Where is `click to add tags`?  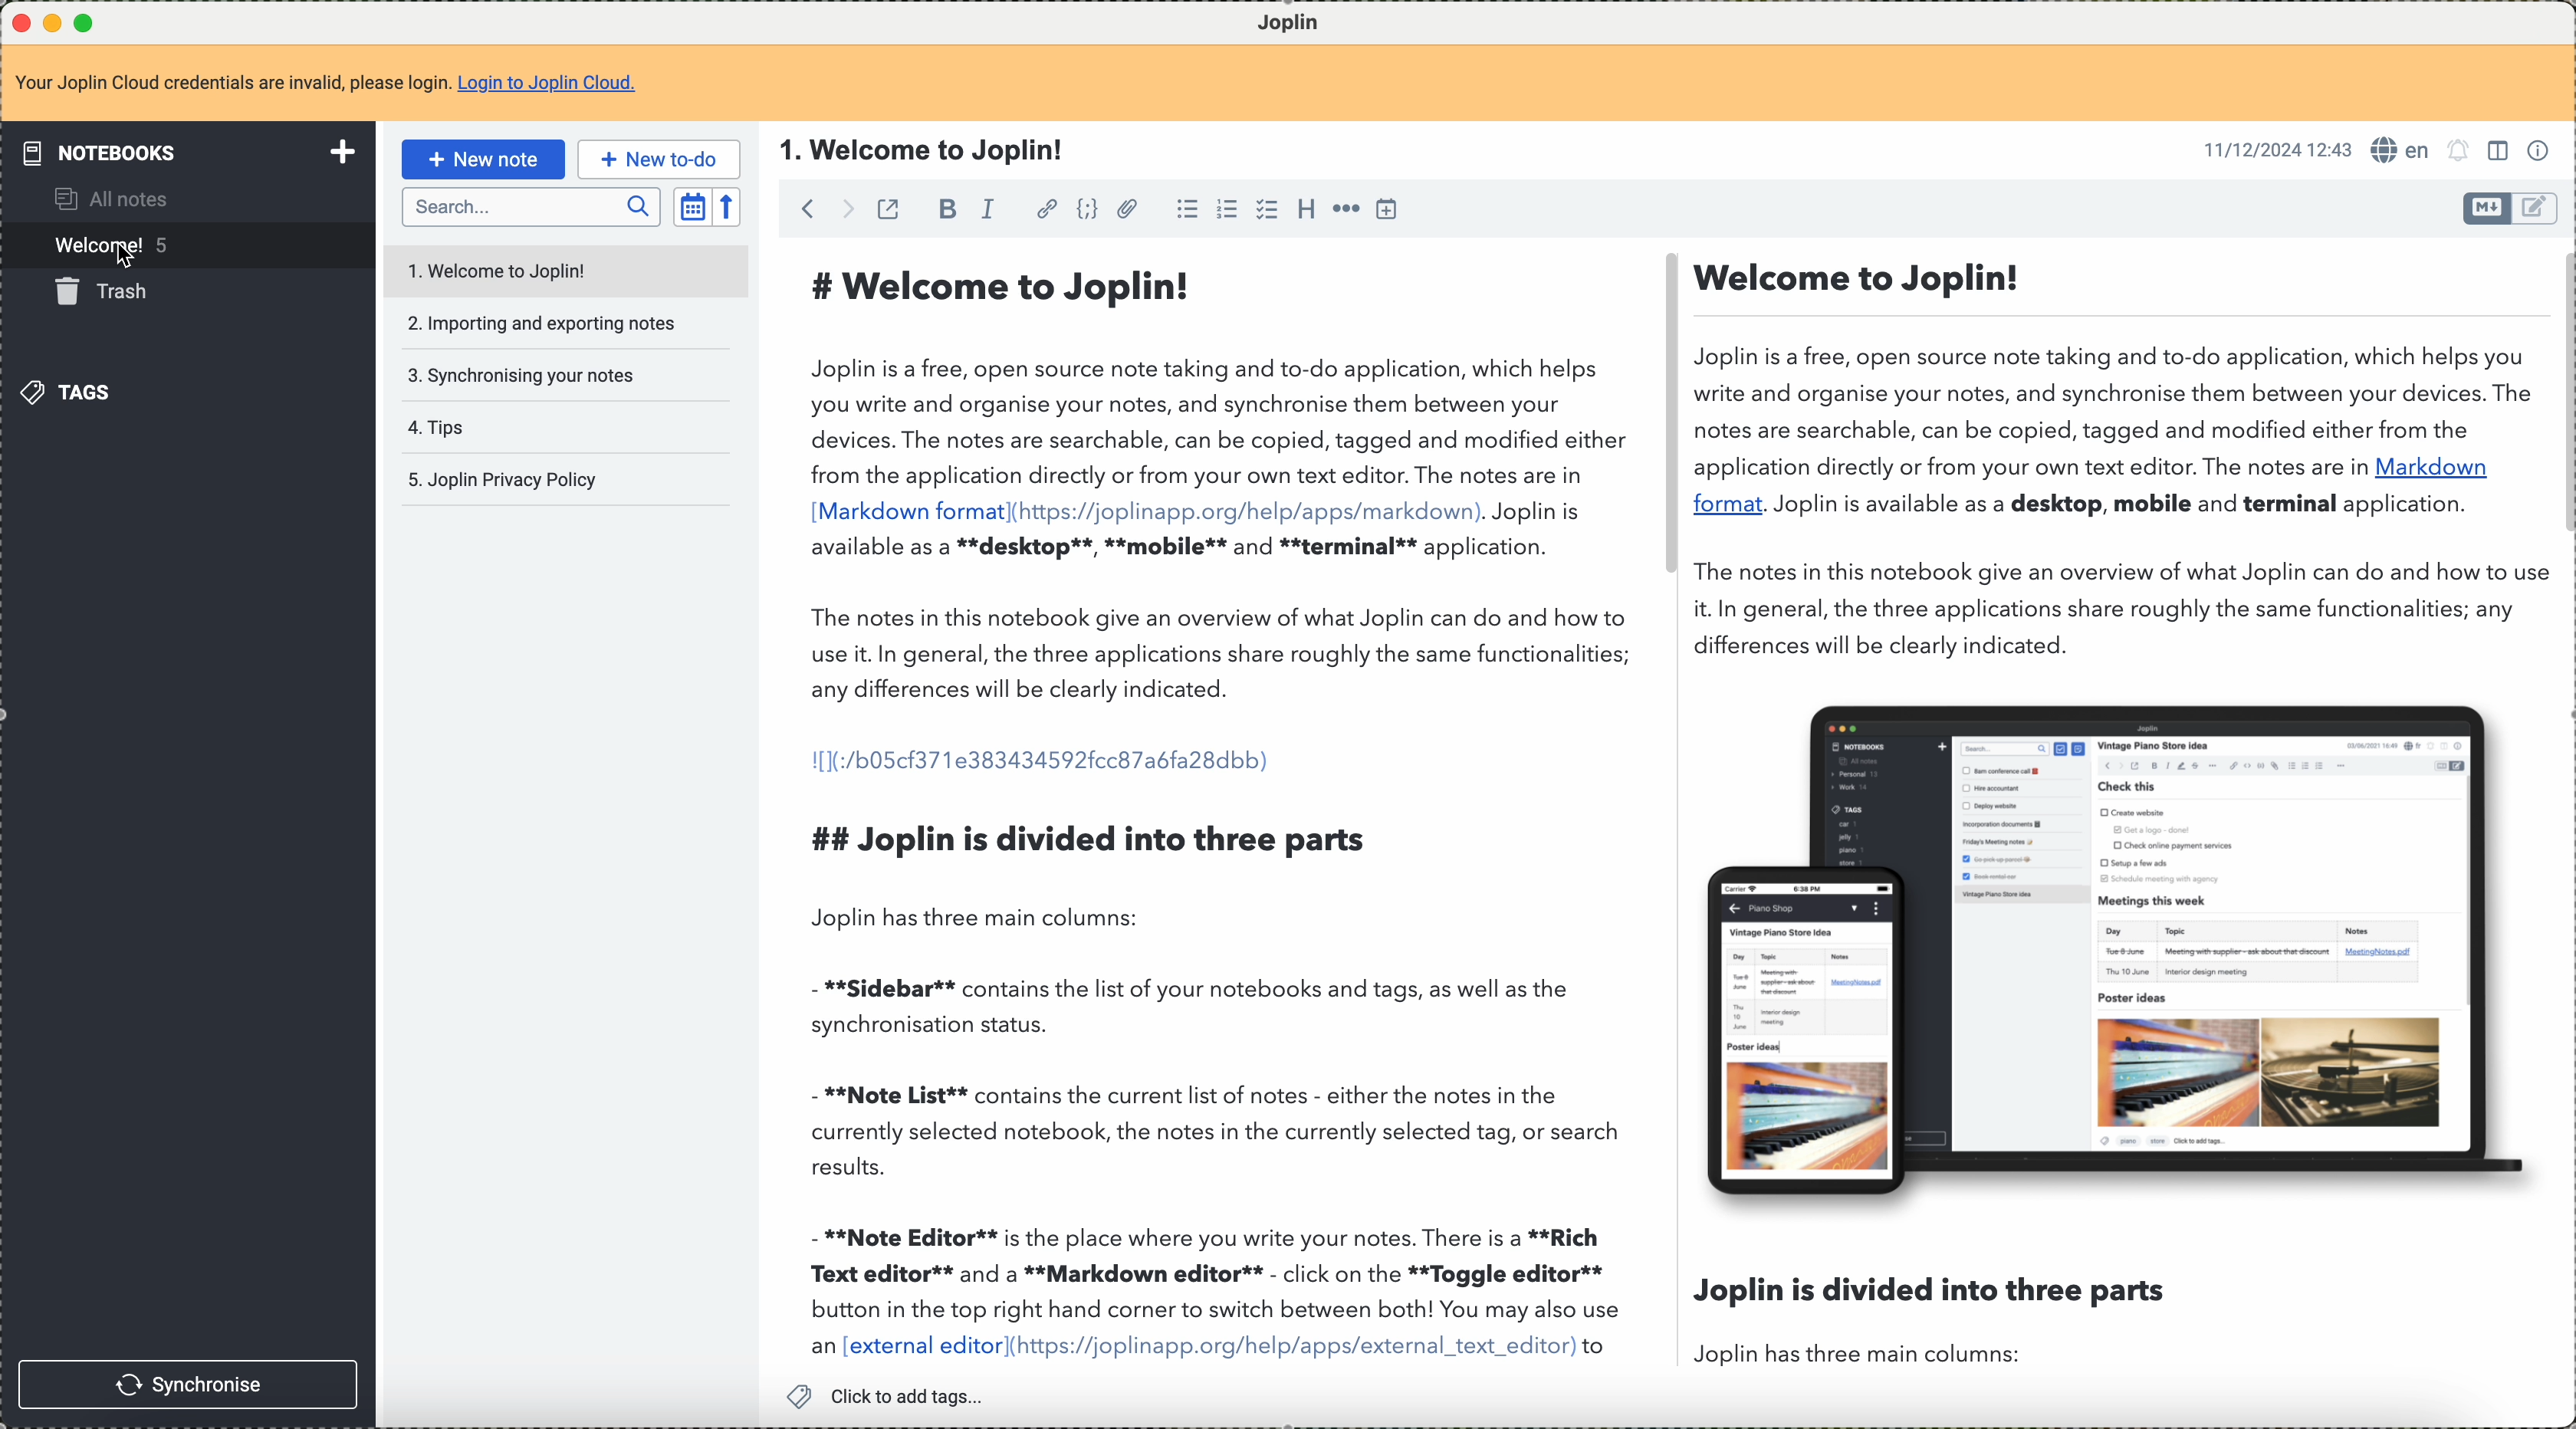 click to add tags is located at coordinates (895, 1395).